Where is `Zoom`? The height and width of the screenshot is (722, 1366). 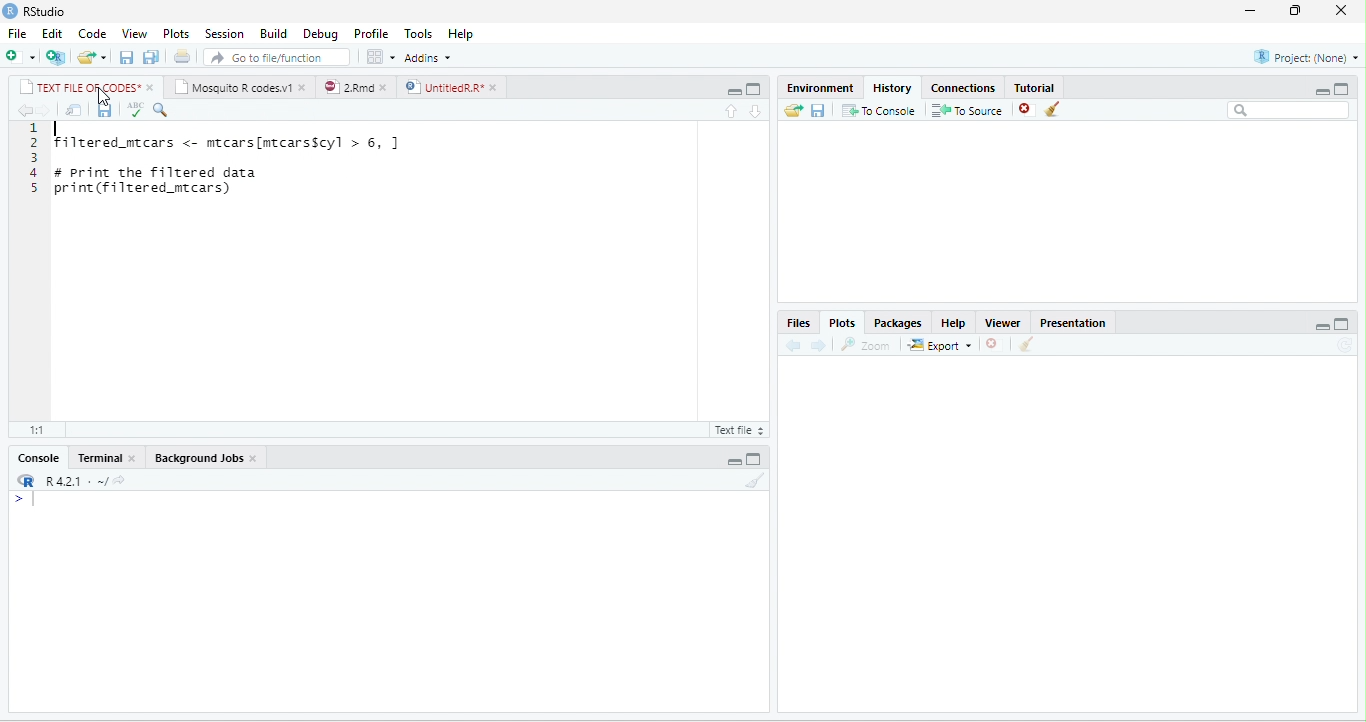
Zoom is located at coordinates (864, 345).